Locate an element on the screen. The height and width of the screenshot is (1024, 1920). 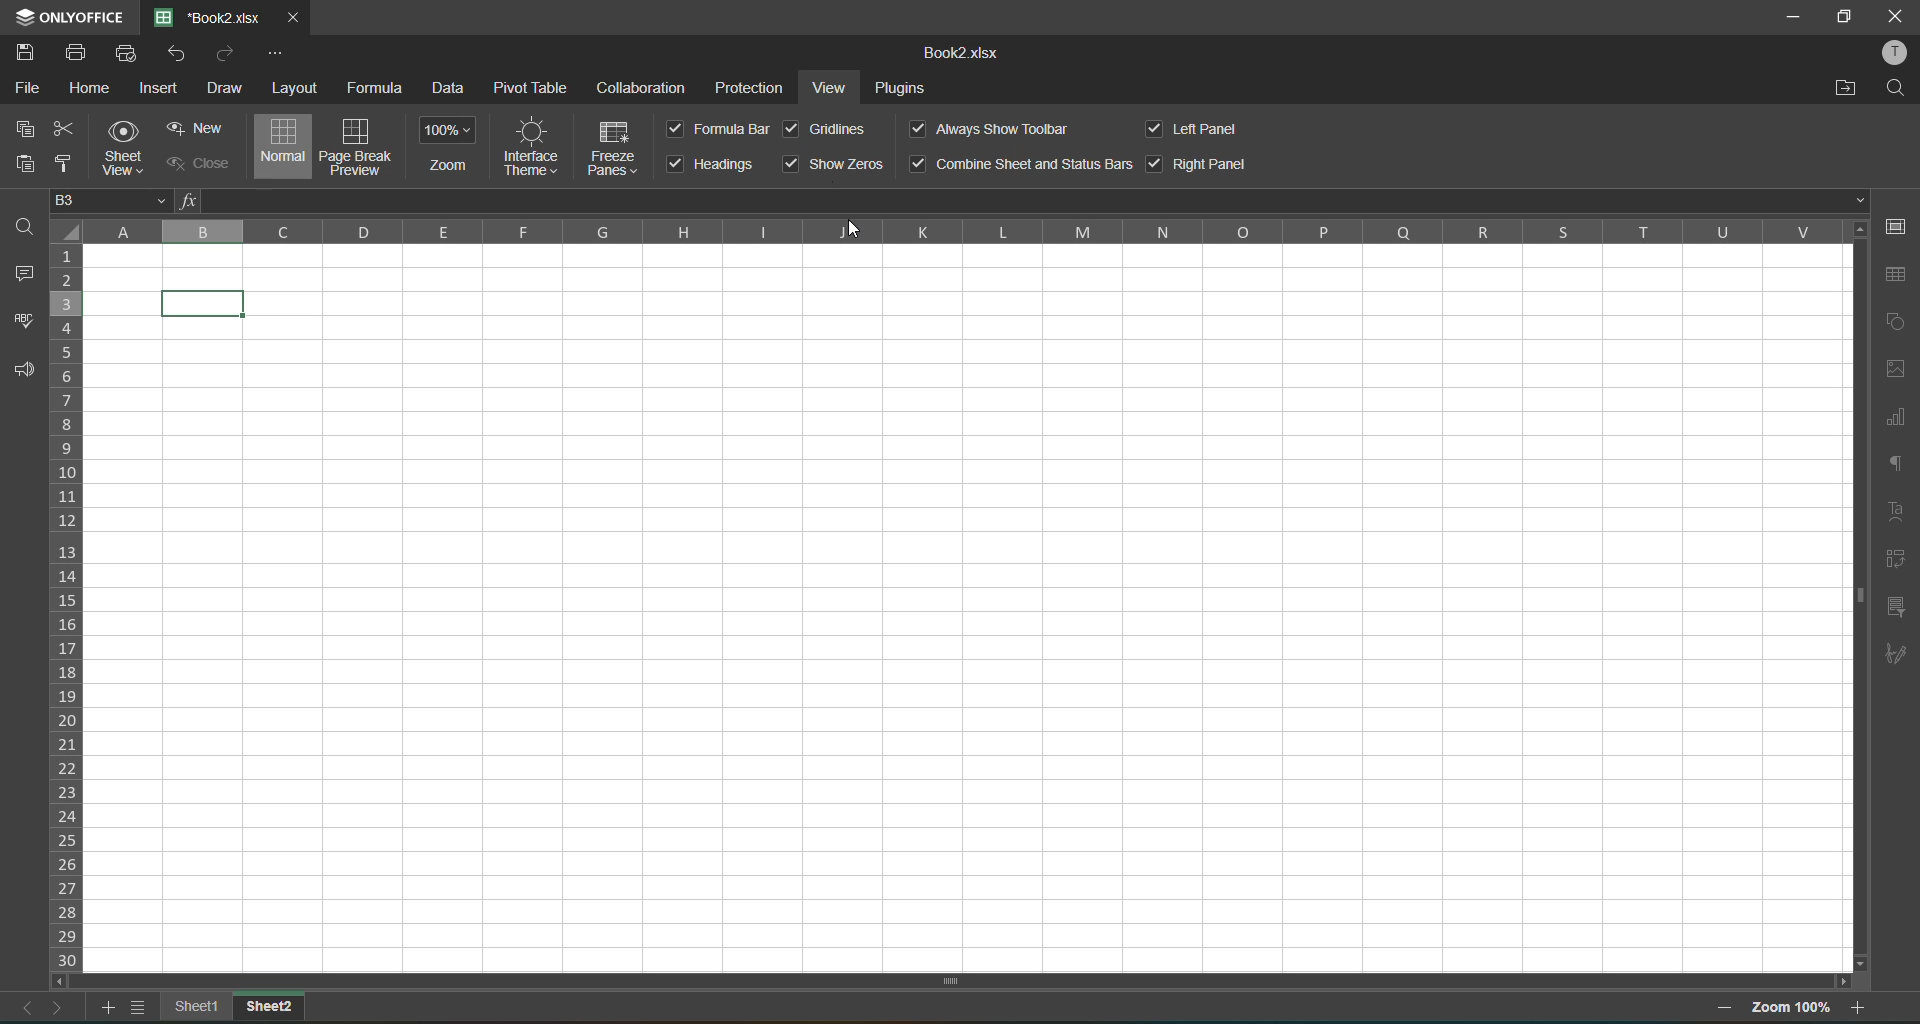
copy style is located at coordinates (62, 162).